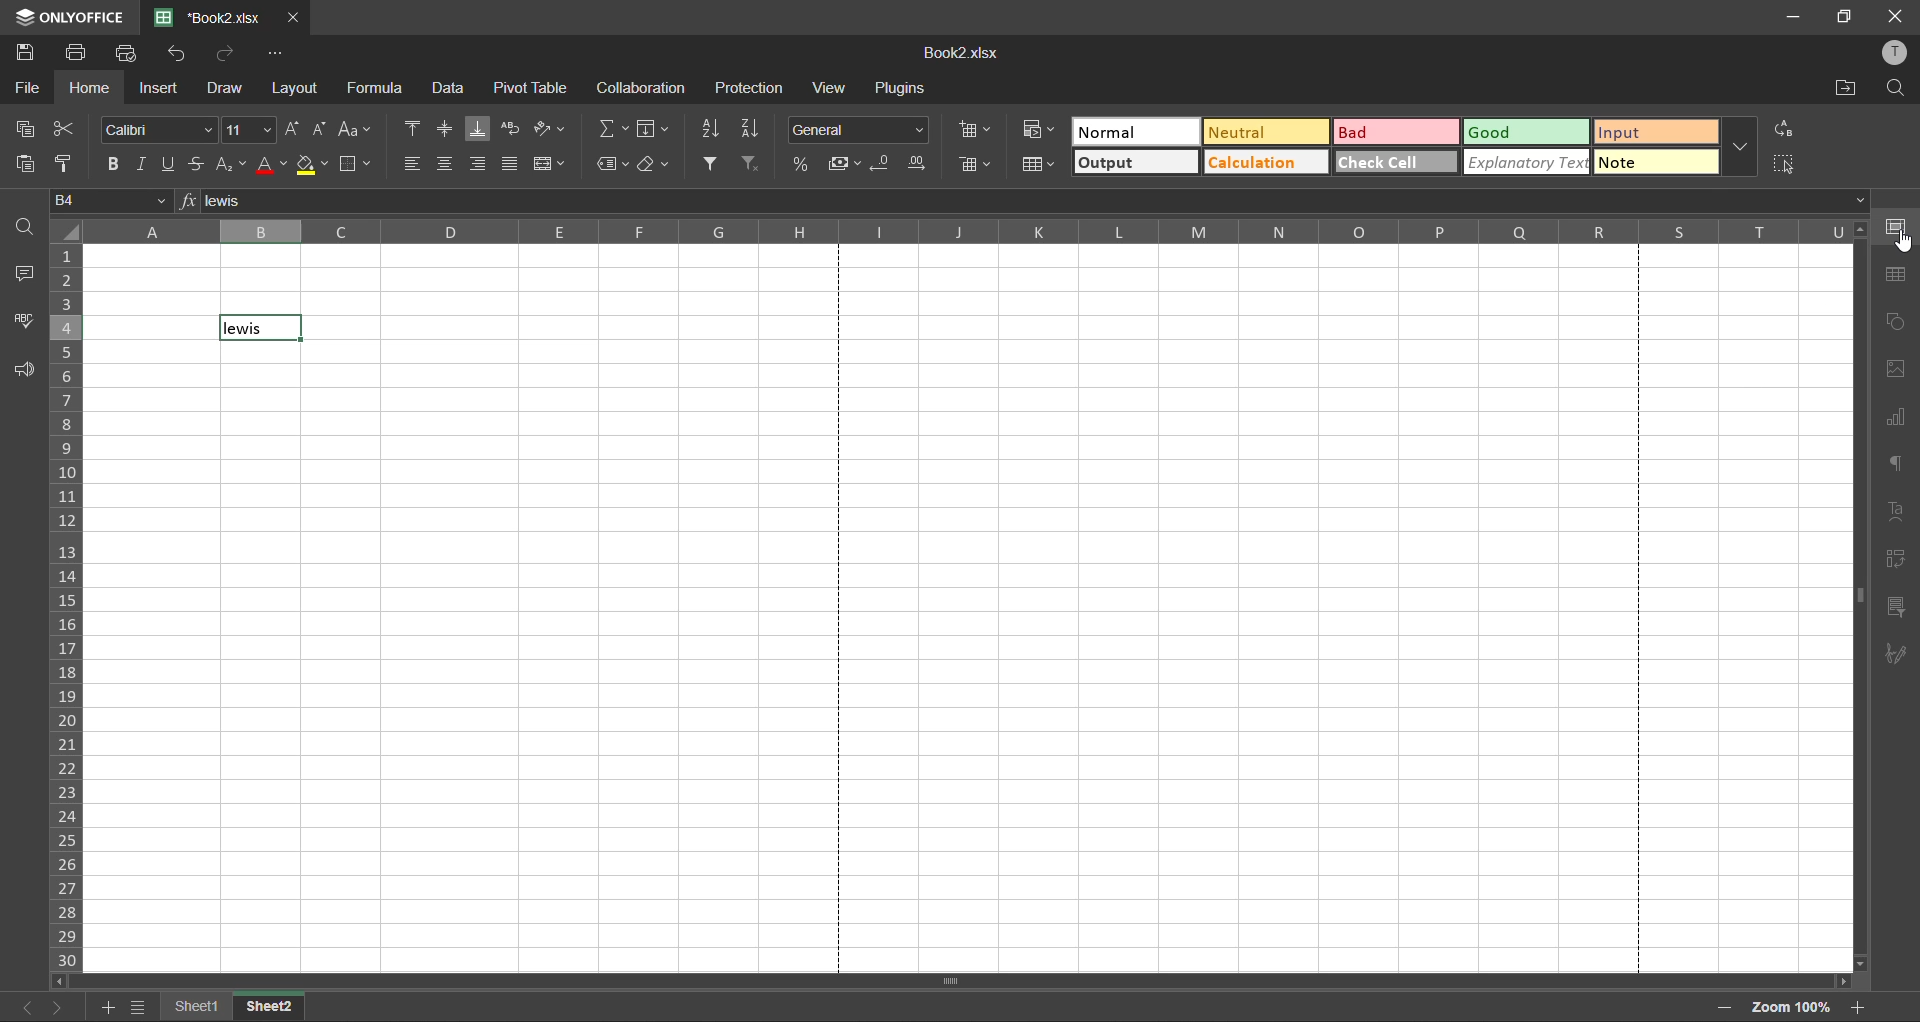 This screenshot has width=1920, height=1022. I want to click on collaboration, so click(641, 90).